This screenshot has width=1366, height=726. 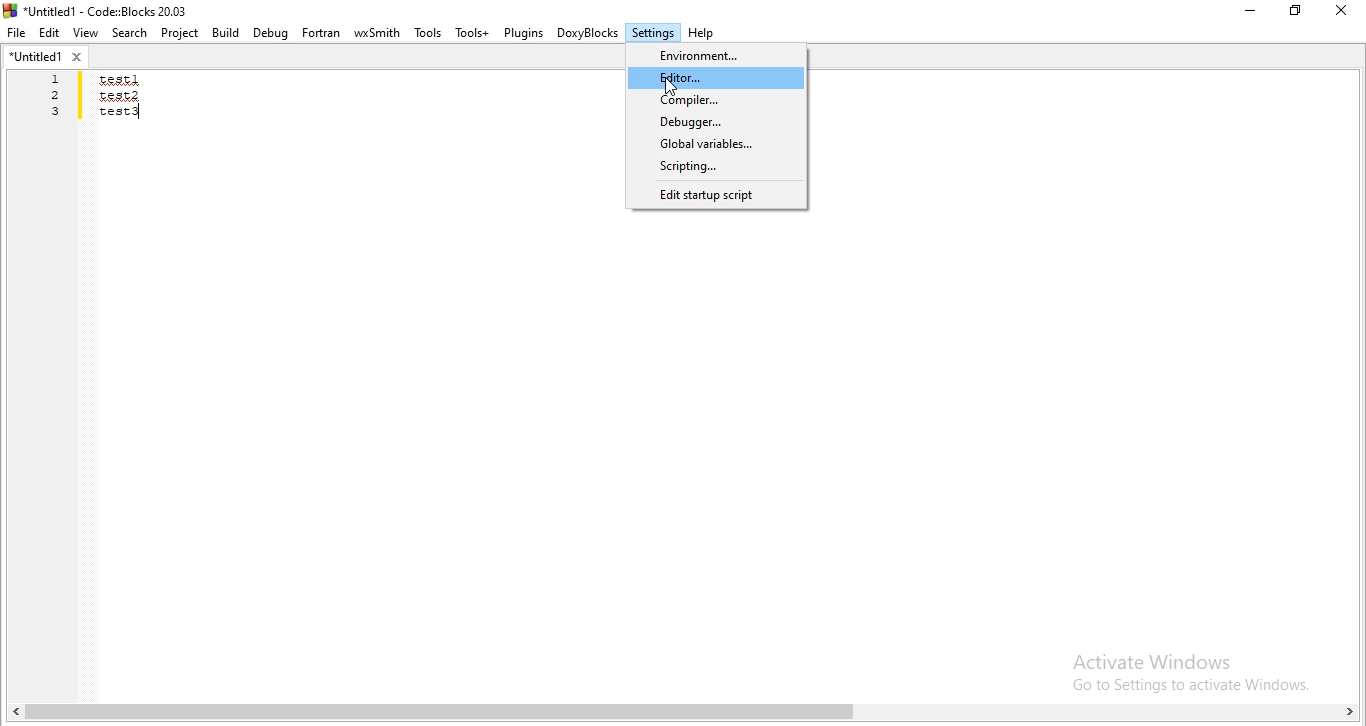 I want to click on Search , so click(x=130, y=34).